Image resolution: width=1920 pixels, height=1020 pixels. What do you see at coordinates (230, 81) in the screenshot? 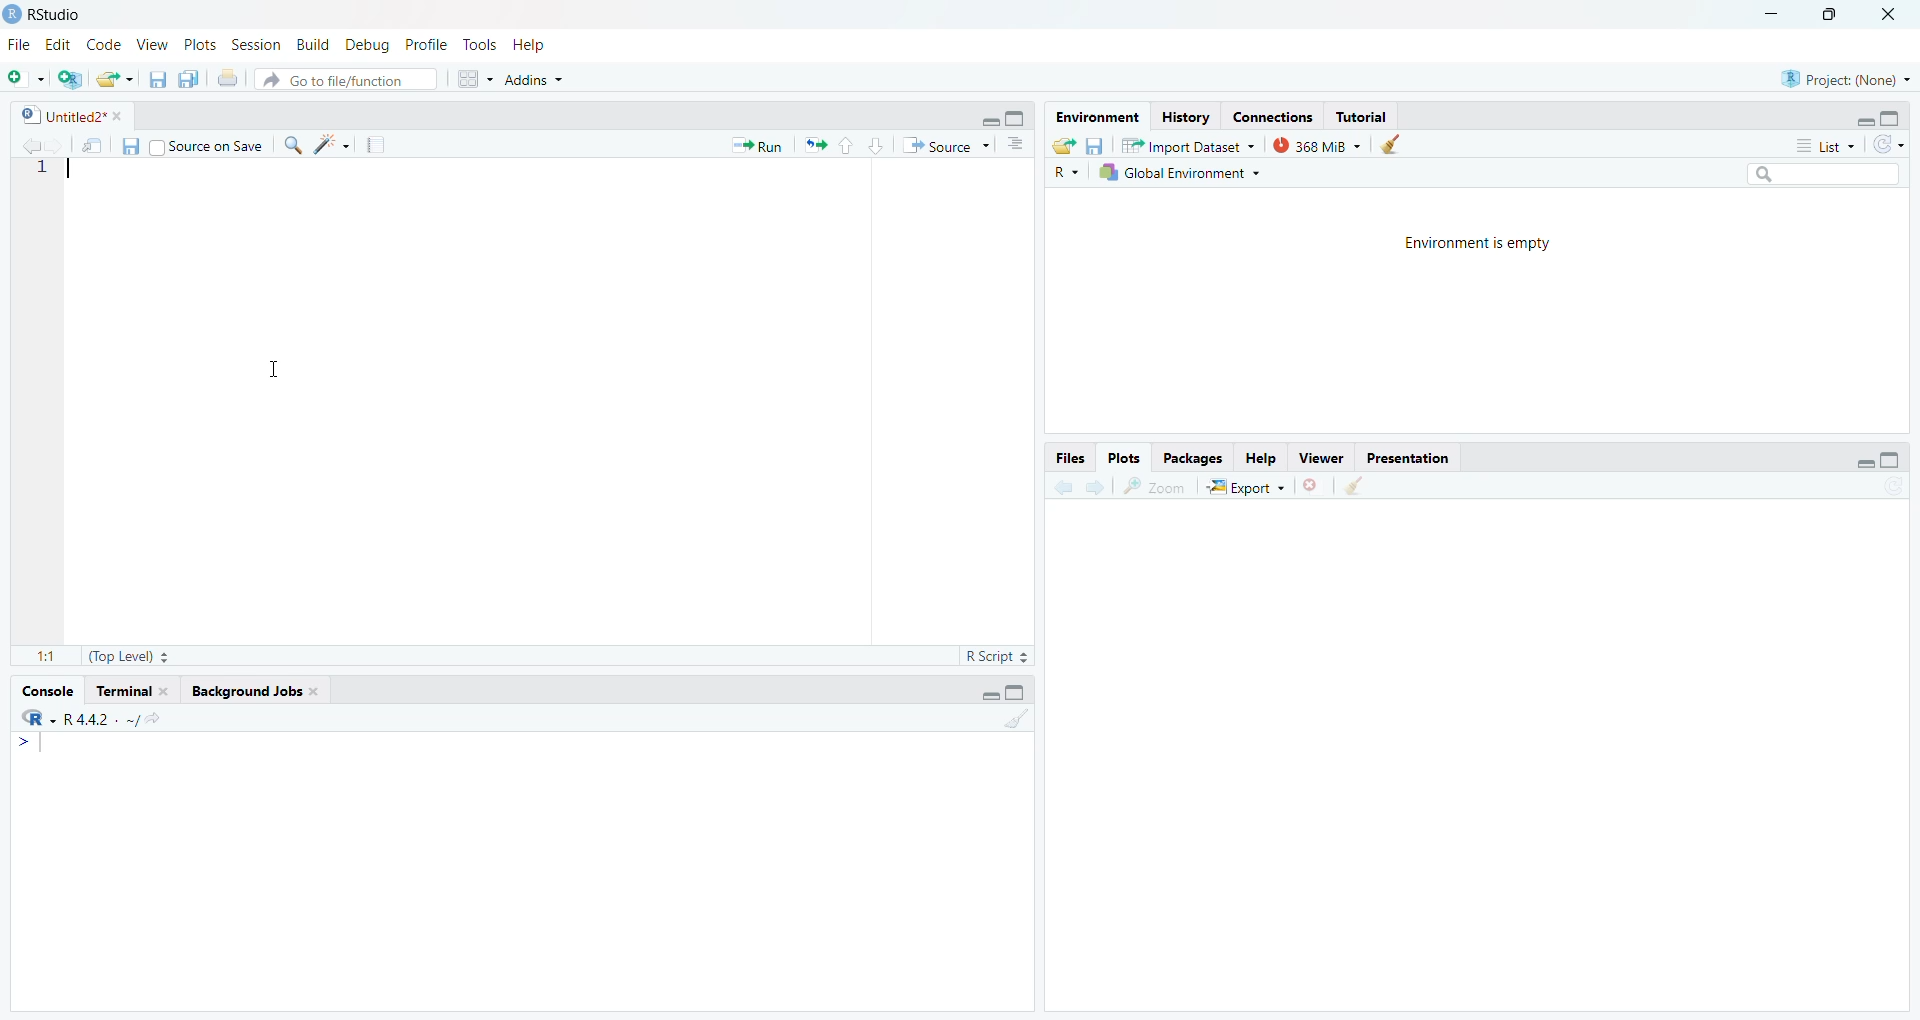
I see `print` at bounding box center [230, 81].